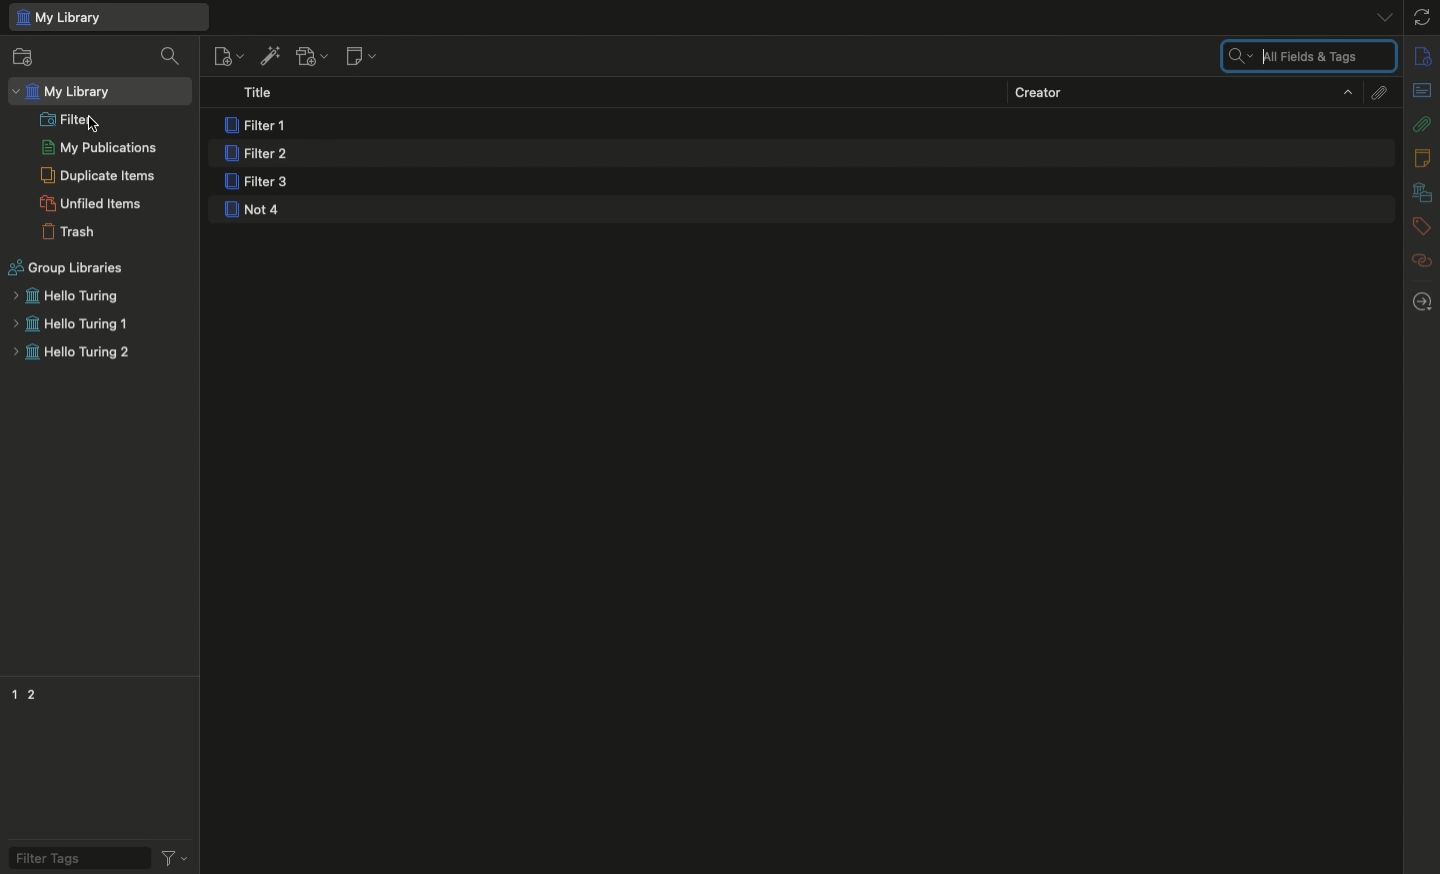  I want to click on Unified items, so click(94, 203).